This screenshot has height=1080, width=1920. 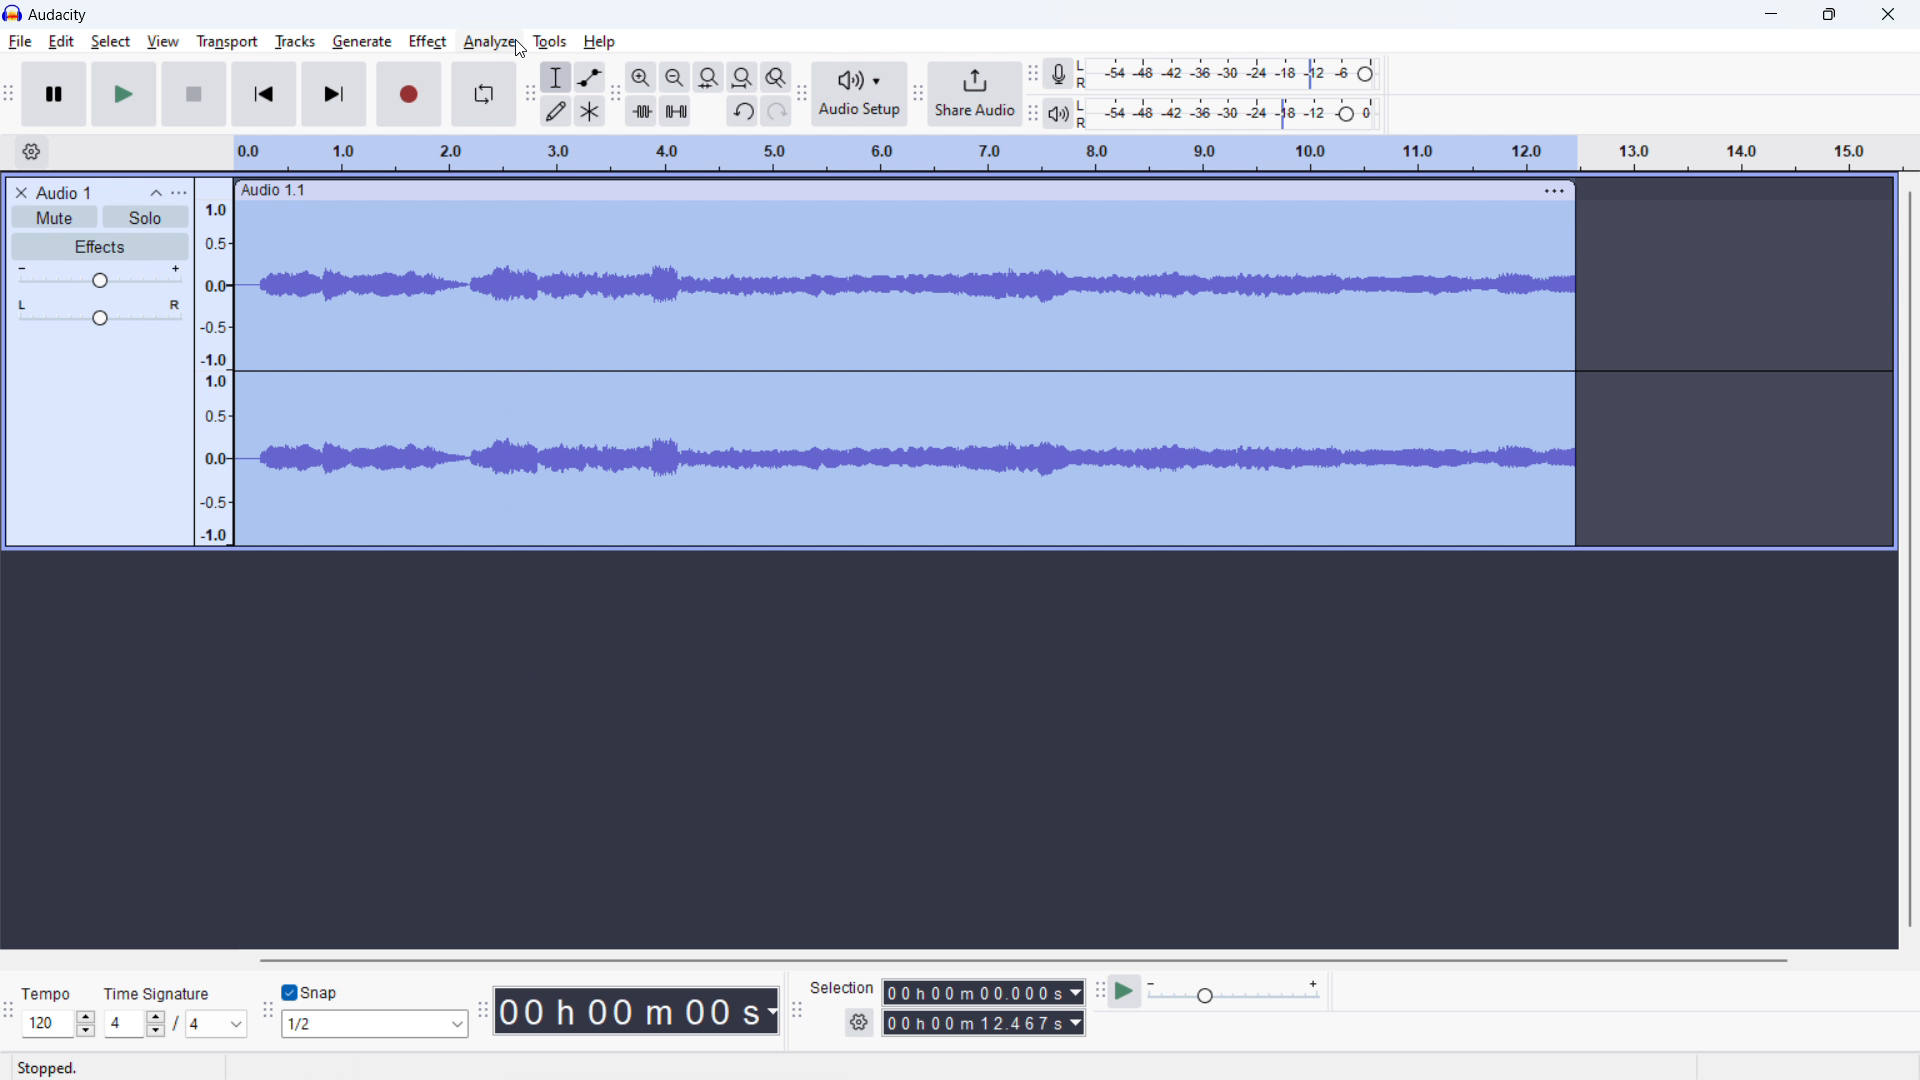 What do you see at coordinates (10, 95) in the screenshot?
I see `transport toolbar` at bounding box center [10, 95].